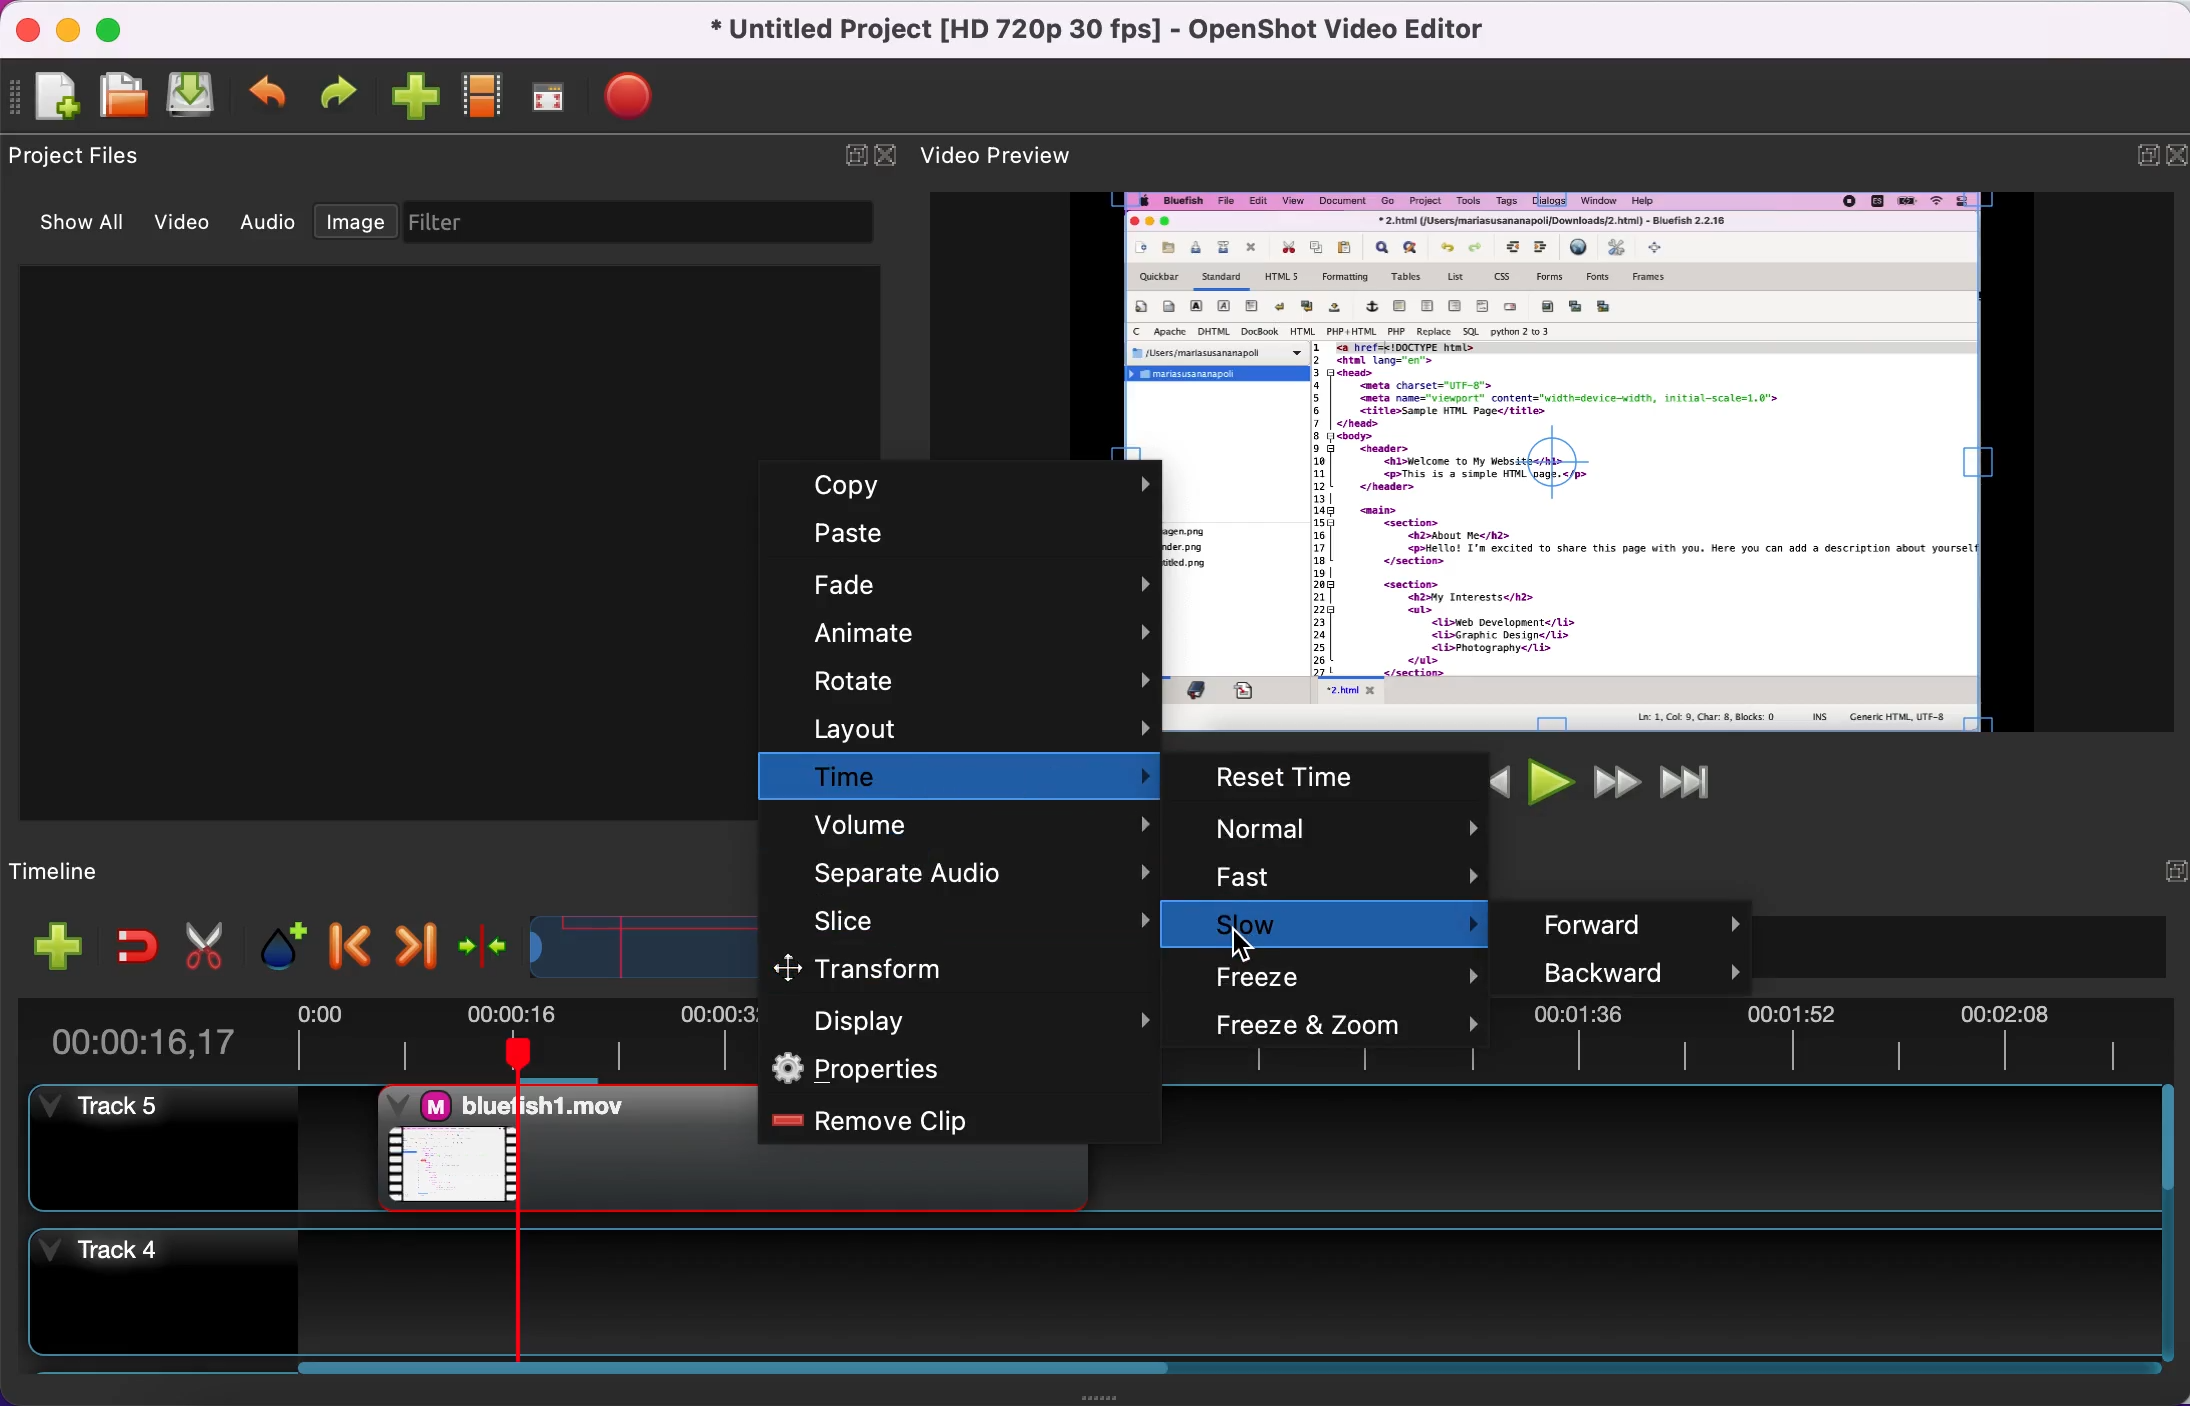 This screenshot has height=1406, width=2190. Describe the element at coordinates (409, 941) in the screenshot. I see `next marker` at that location.